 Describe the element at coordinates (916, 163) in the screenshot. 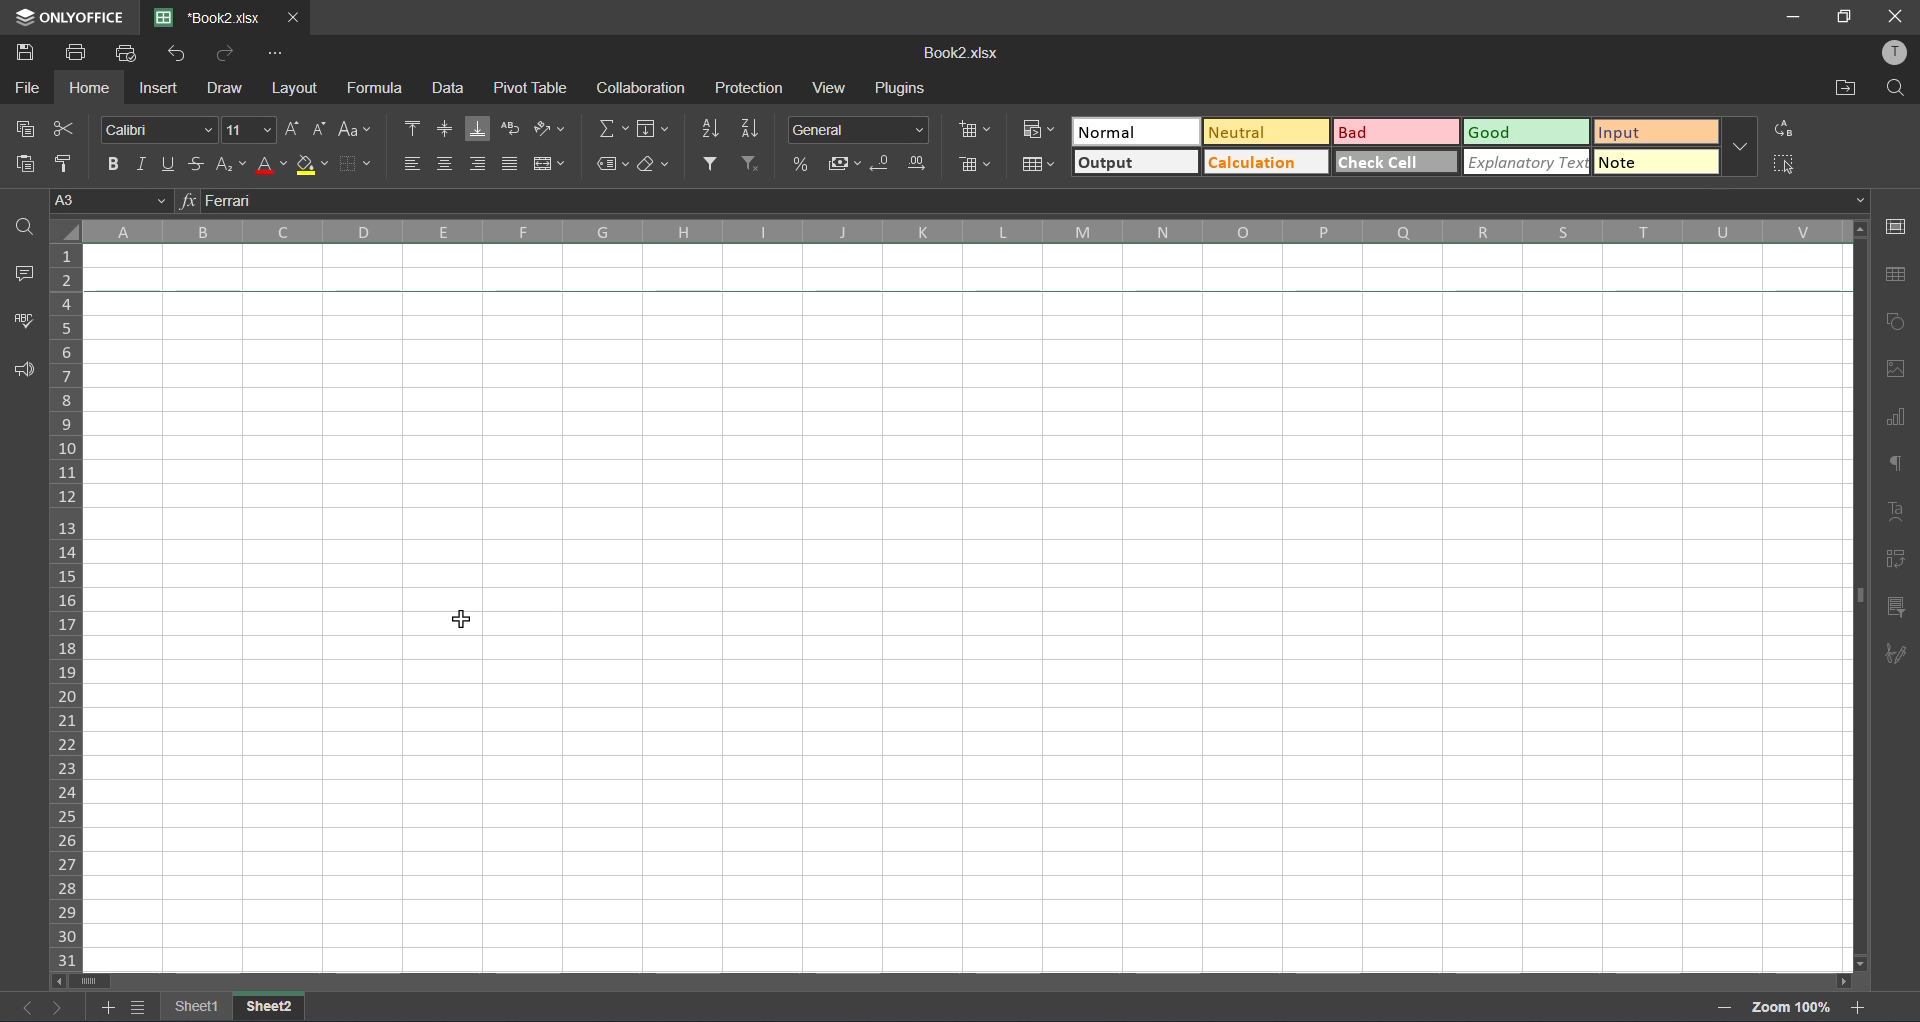

I see `increase decimal` at that location.